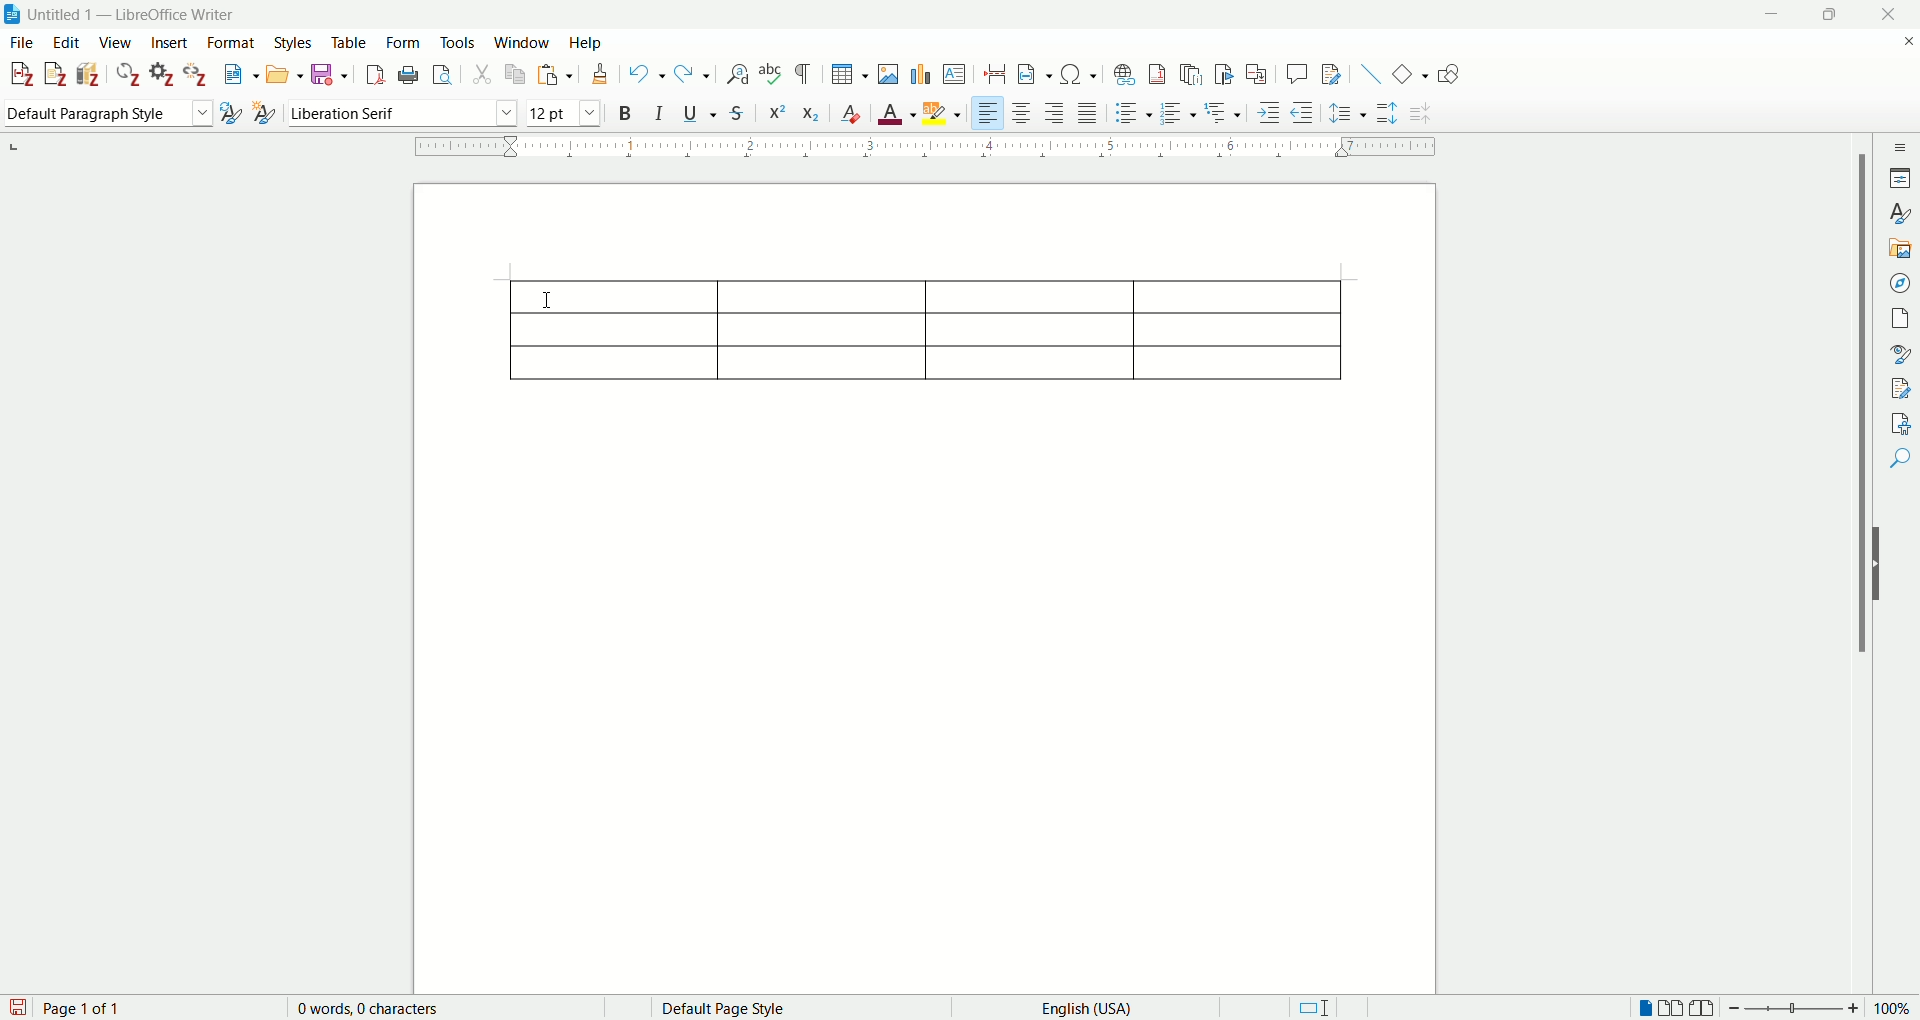 The image size is (1920, 1020). I want to click on insert footnote, so click(1159, 74).